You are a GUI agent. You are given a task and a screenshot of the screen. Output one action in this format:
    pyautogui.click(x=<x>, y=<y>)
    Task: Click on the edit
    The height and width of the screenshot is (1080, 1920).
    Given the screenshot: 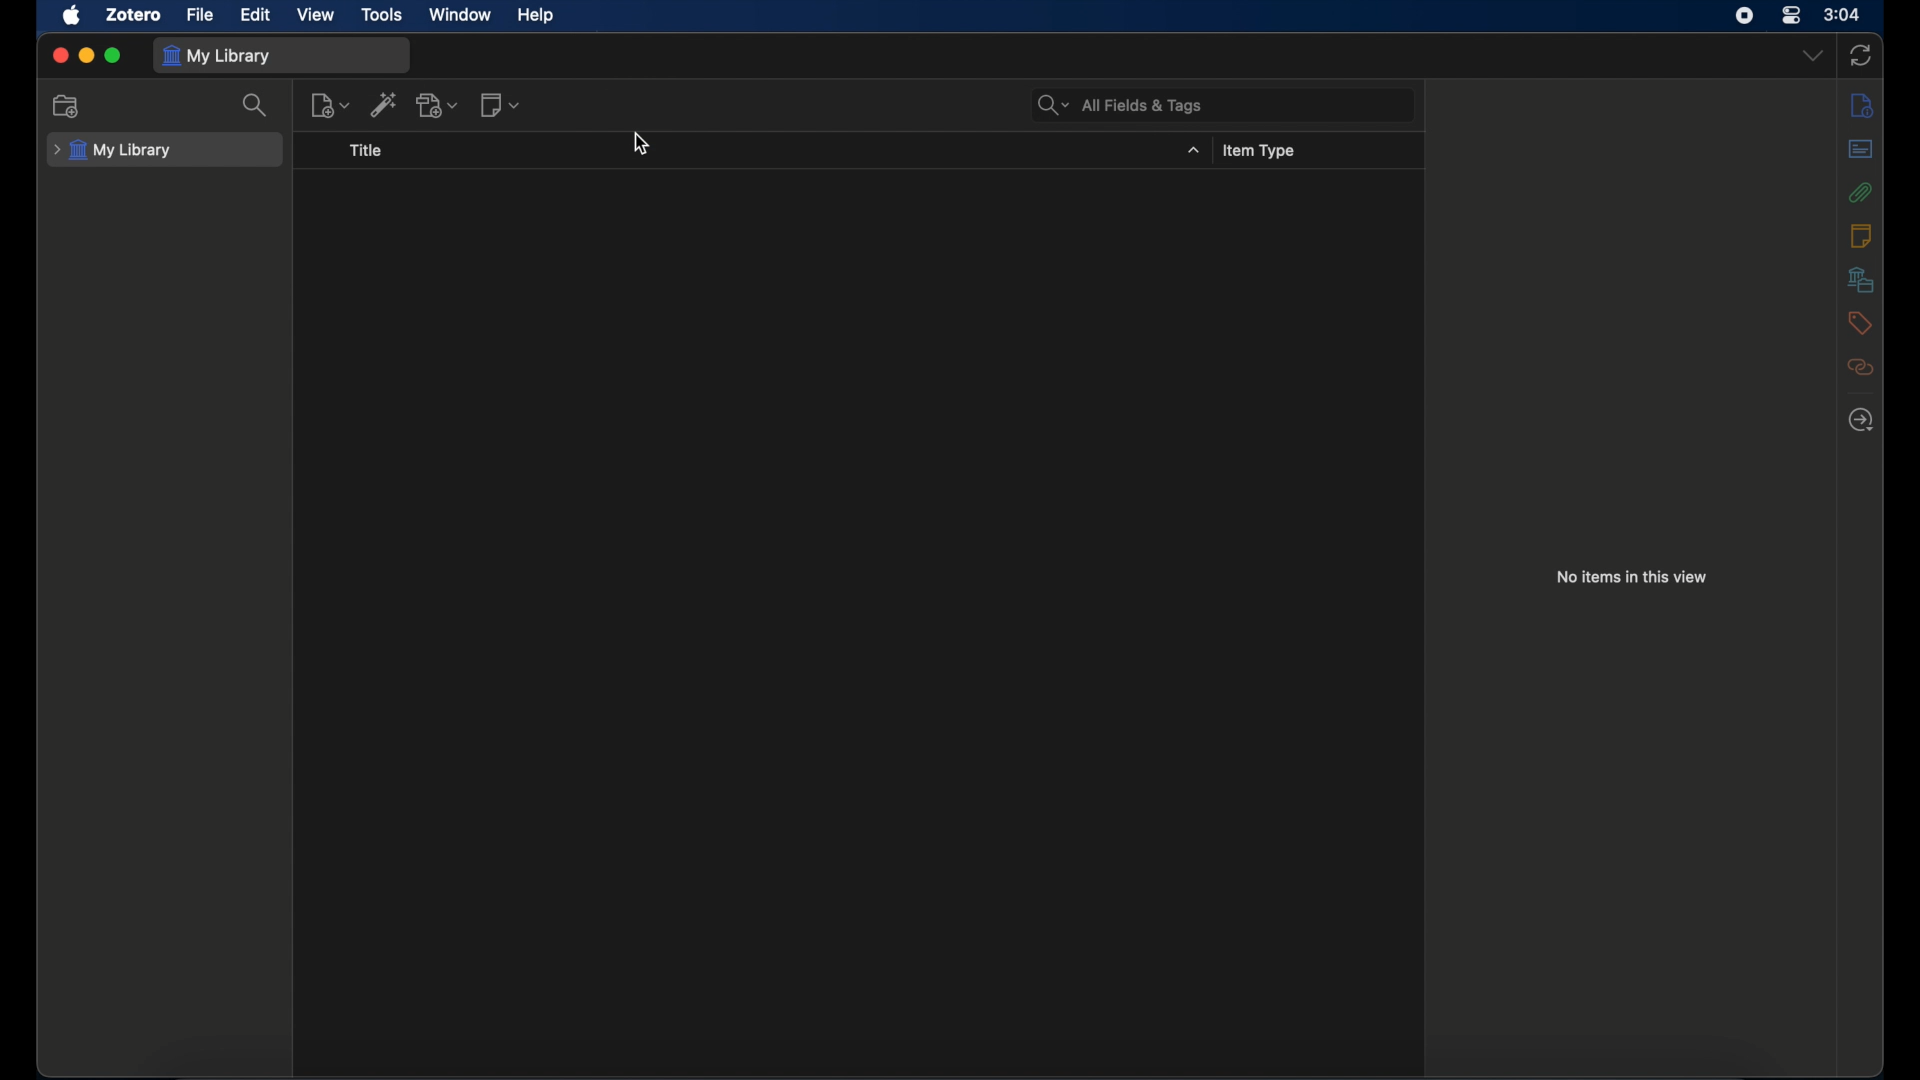 What is the action you would take?
    pyautogui.click(x=258, y=13)
    